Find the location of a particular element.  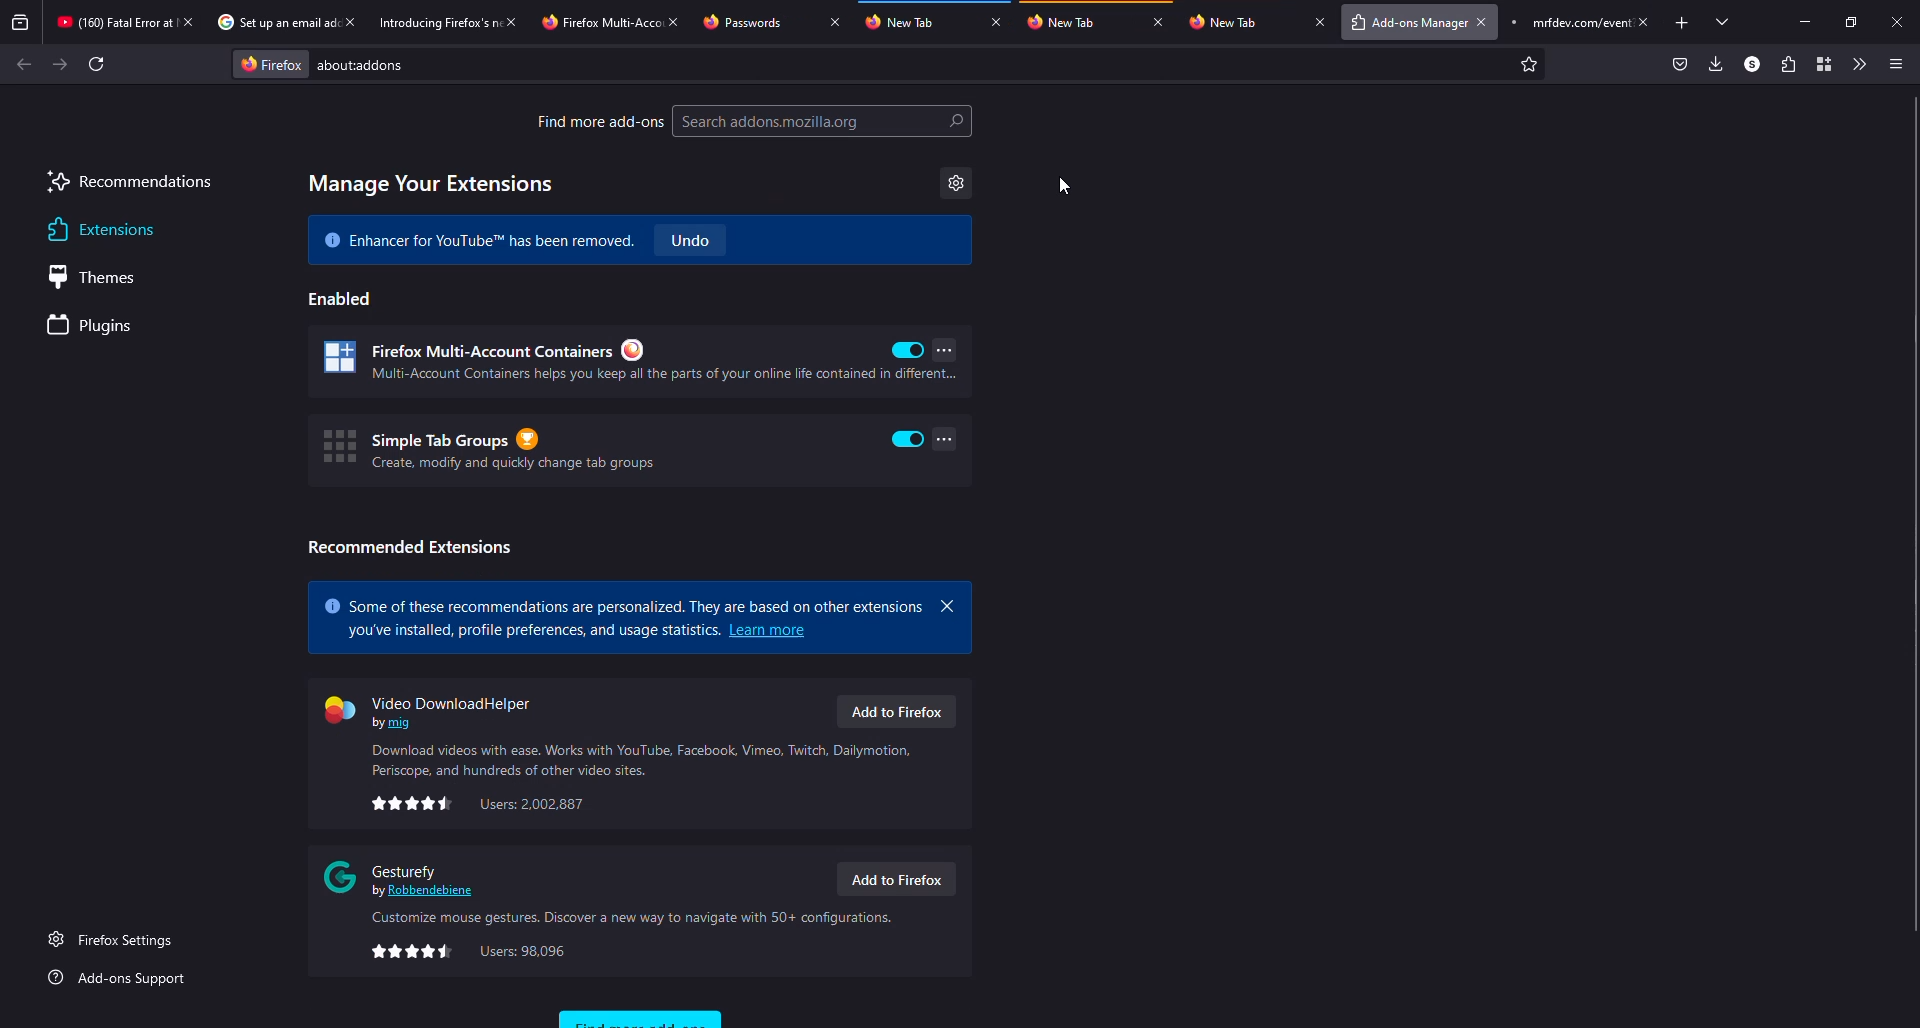

Close is located at coordinates (349, 21).